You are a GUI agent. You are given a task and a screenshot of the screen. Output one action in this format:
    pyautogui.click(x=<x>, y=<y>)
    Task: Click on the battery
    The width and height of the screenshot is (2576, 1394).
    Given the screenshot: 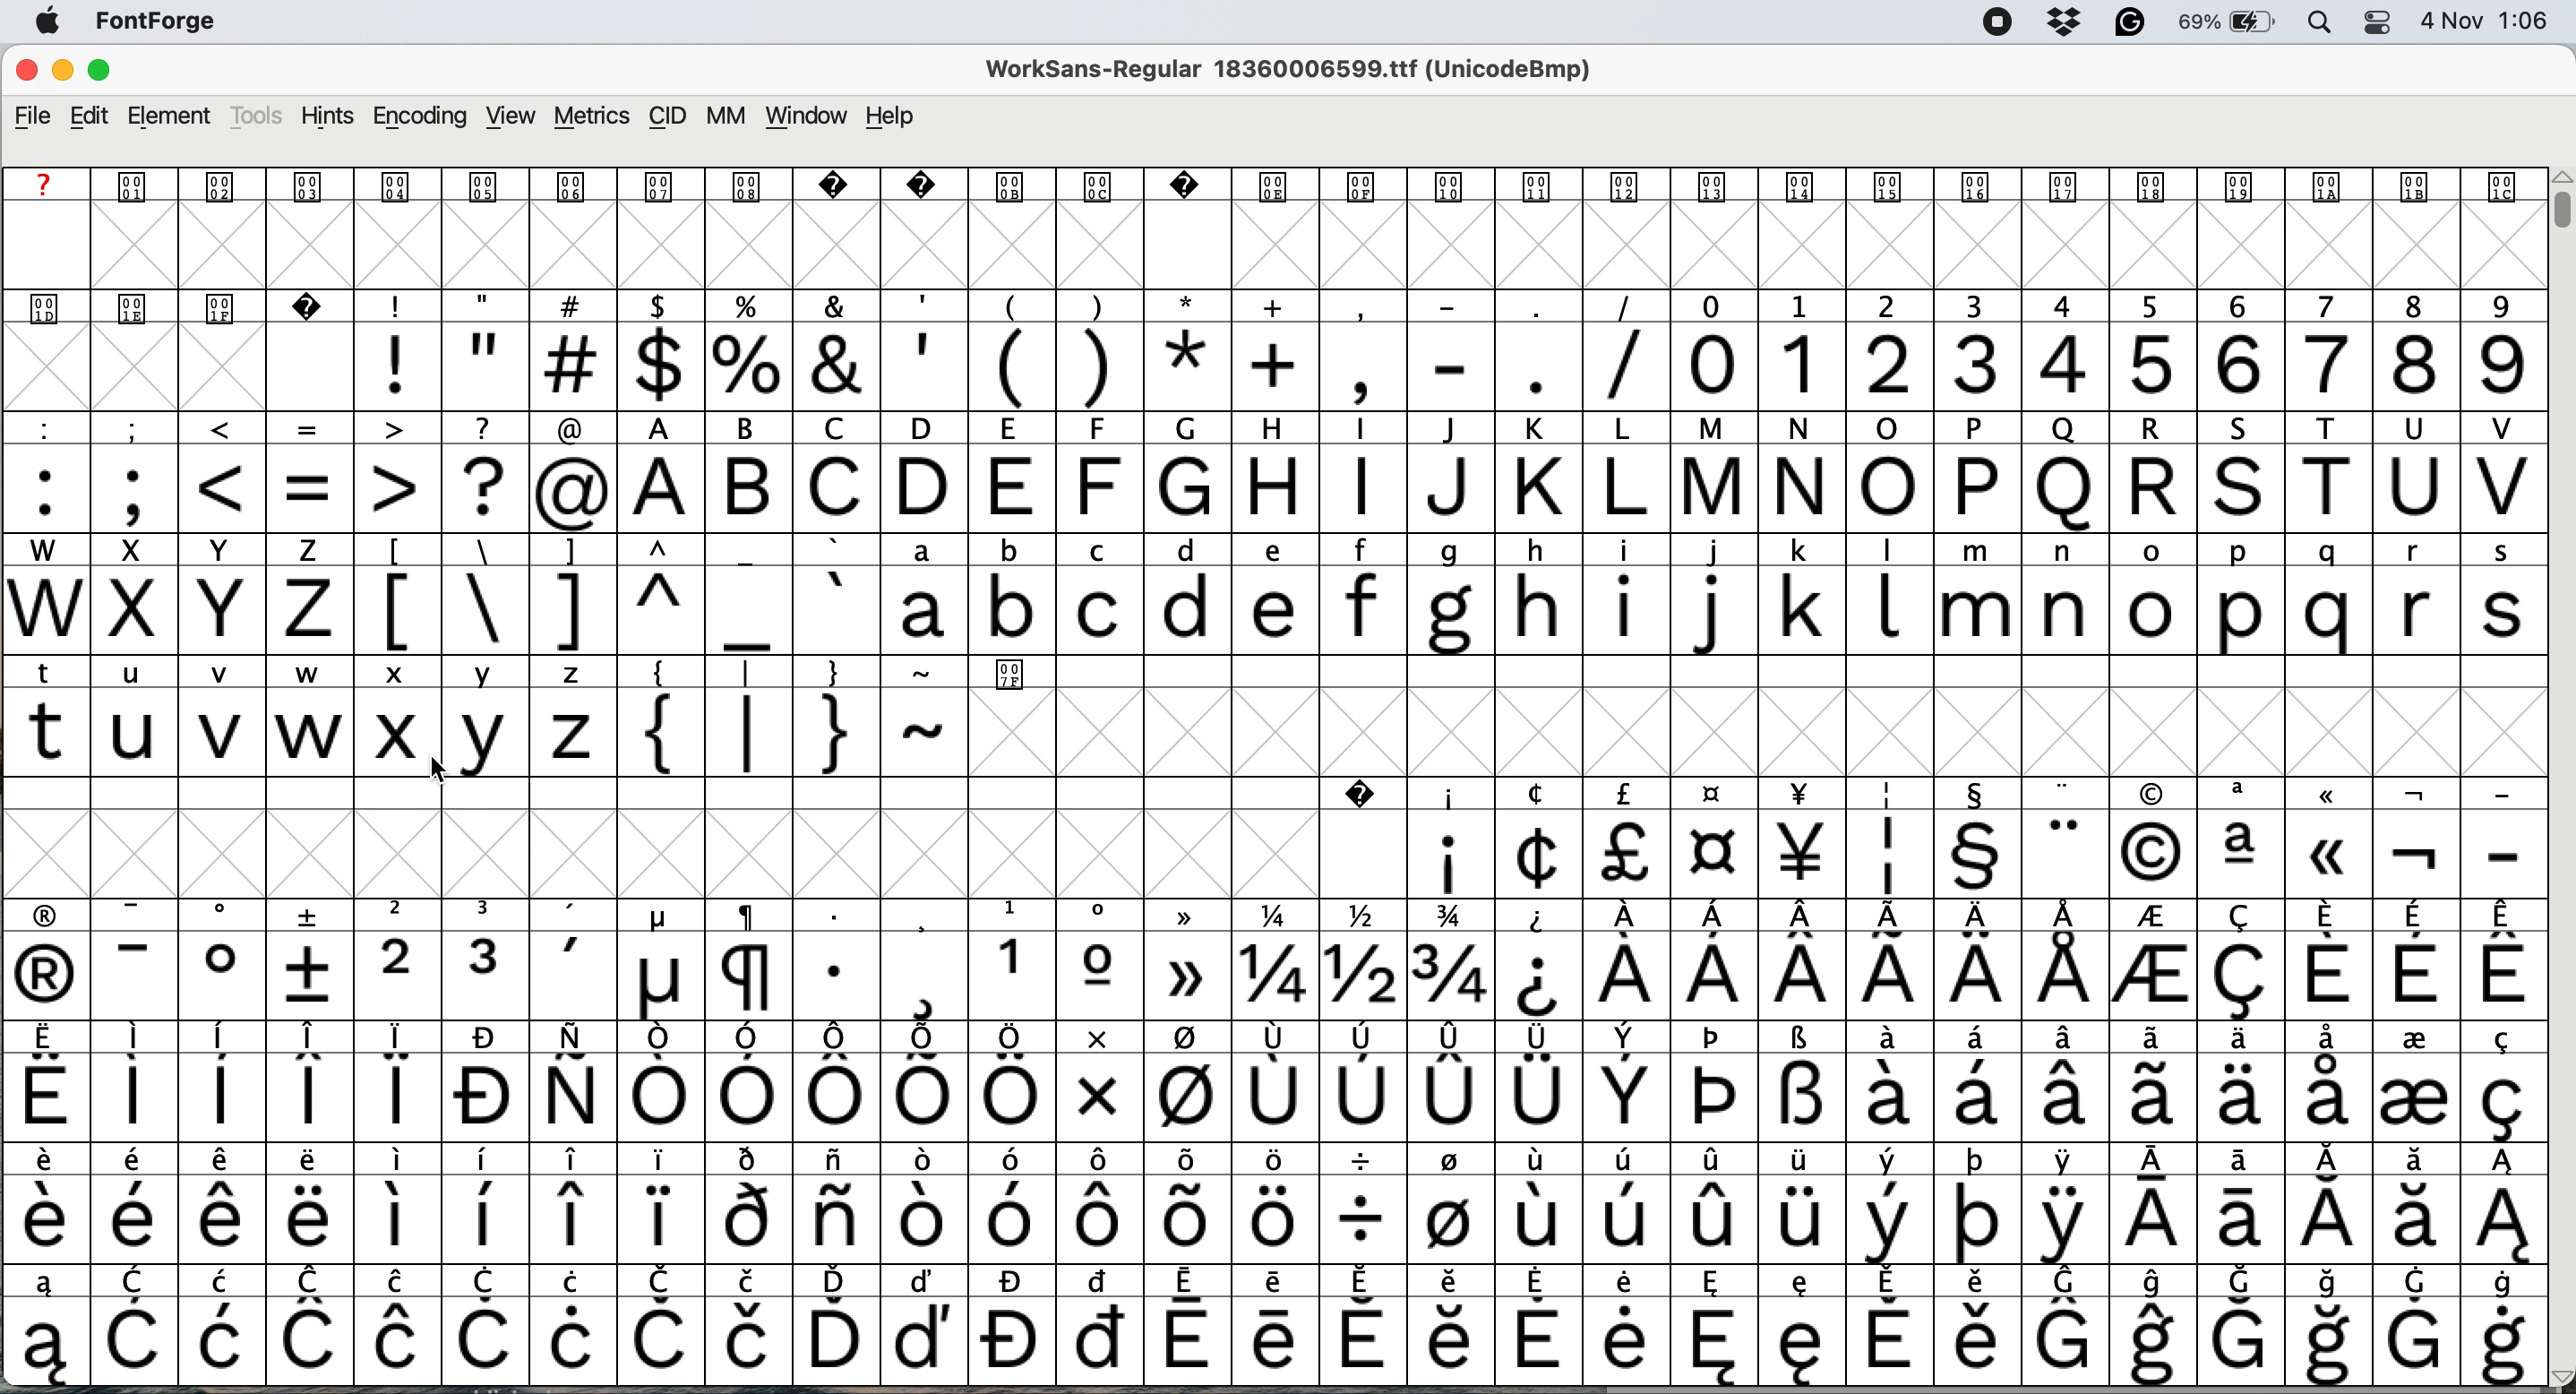 What is the action you would take?
    pyautogui.click(x=2227, y=23)
    